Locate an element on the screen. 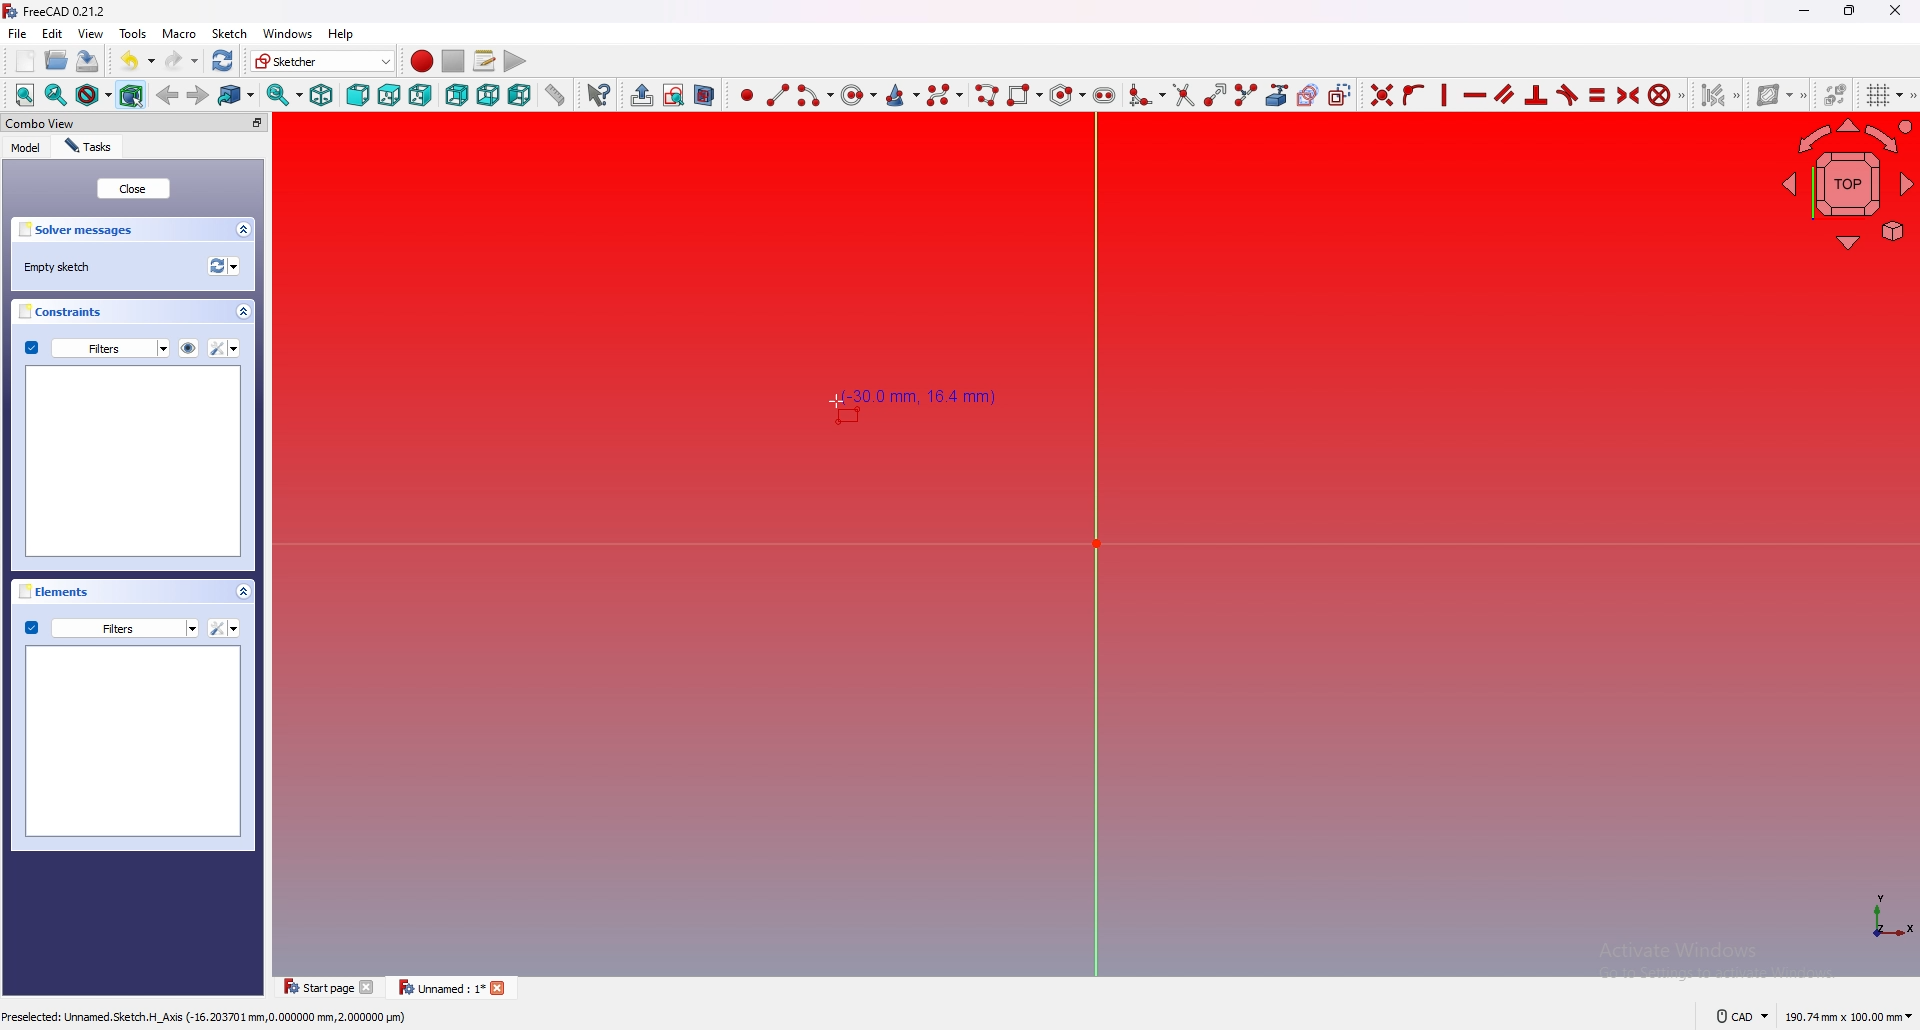 The width and height of the screenshot is (1920, 1030). refresh is located at coordinates (223, 266).